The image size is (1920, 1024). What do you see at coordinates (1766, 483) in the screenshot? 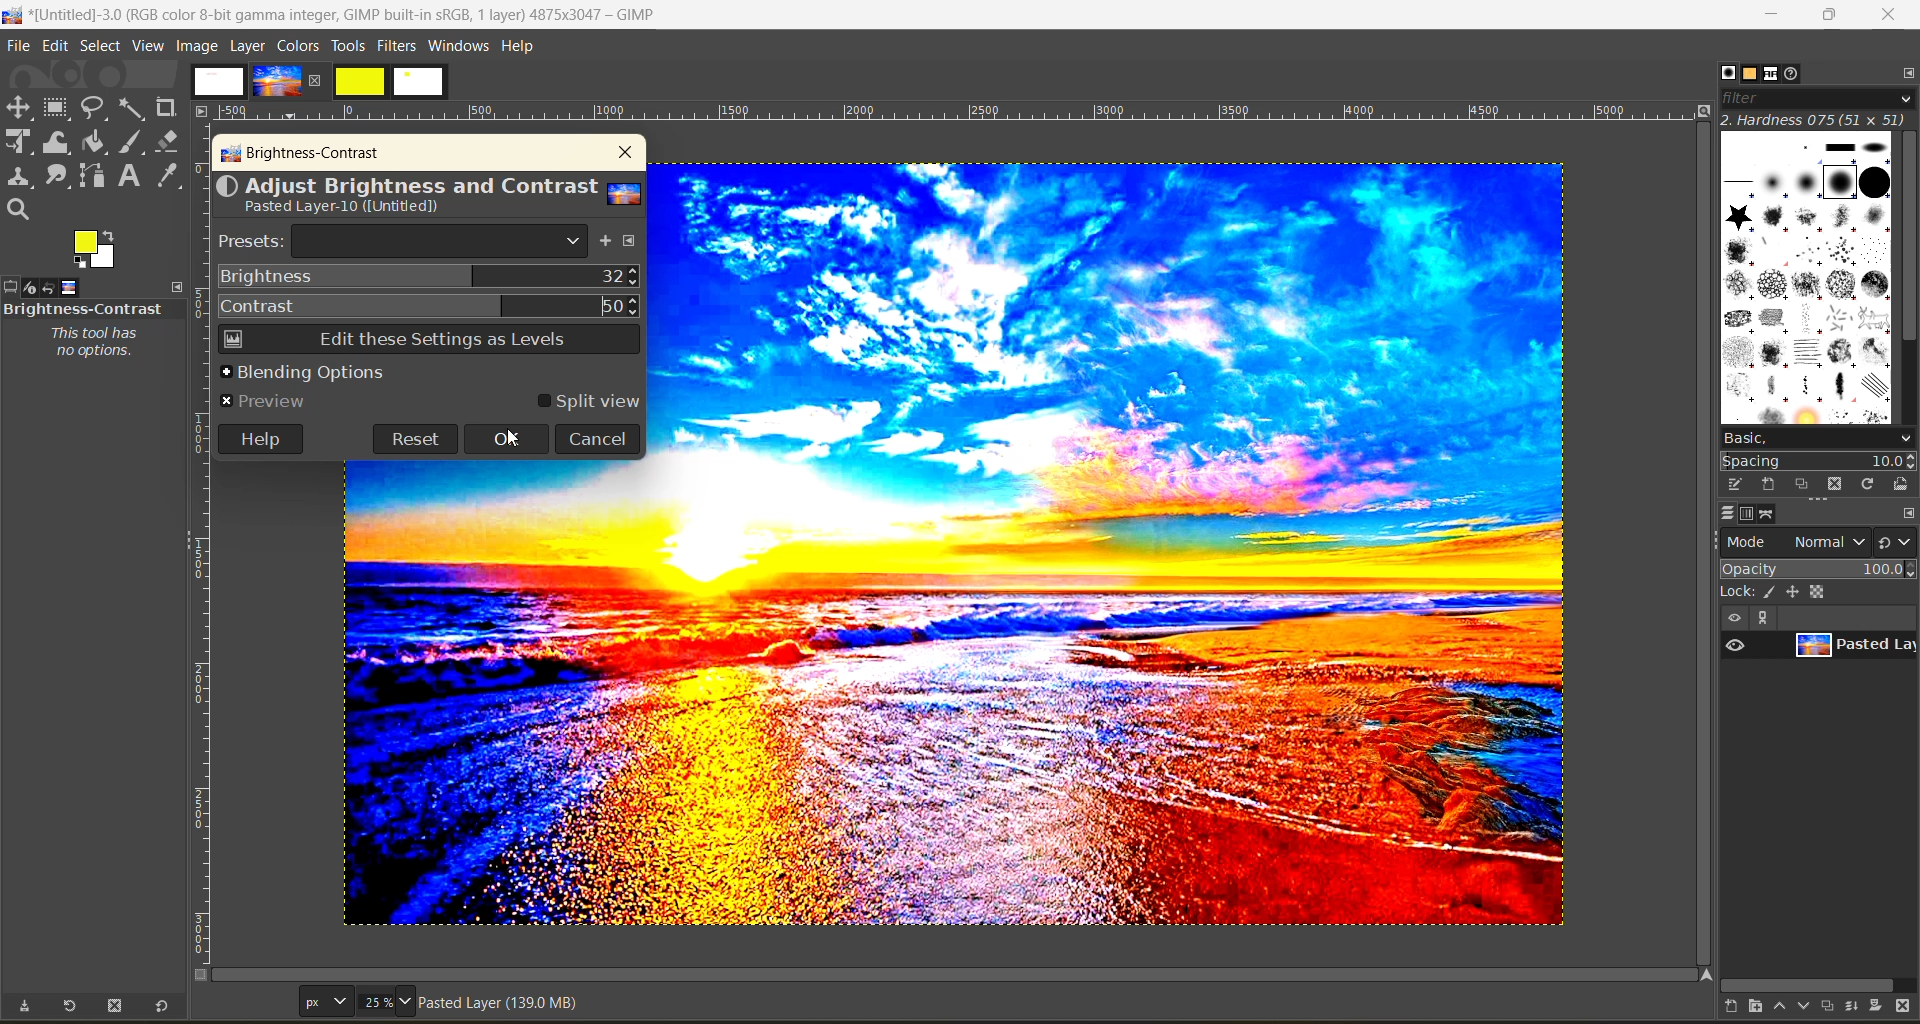
I see `create a new brush` at bounding box center [1766, 483].